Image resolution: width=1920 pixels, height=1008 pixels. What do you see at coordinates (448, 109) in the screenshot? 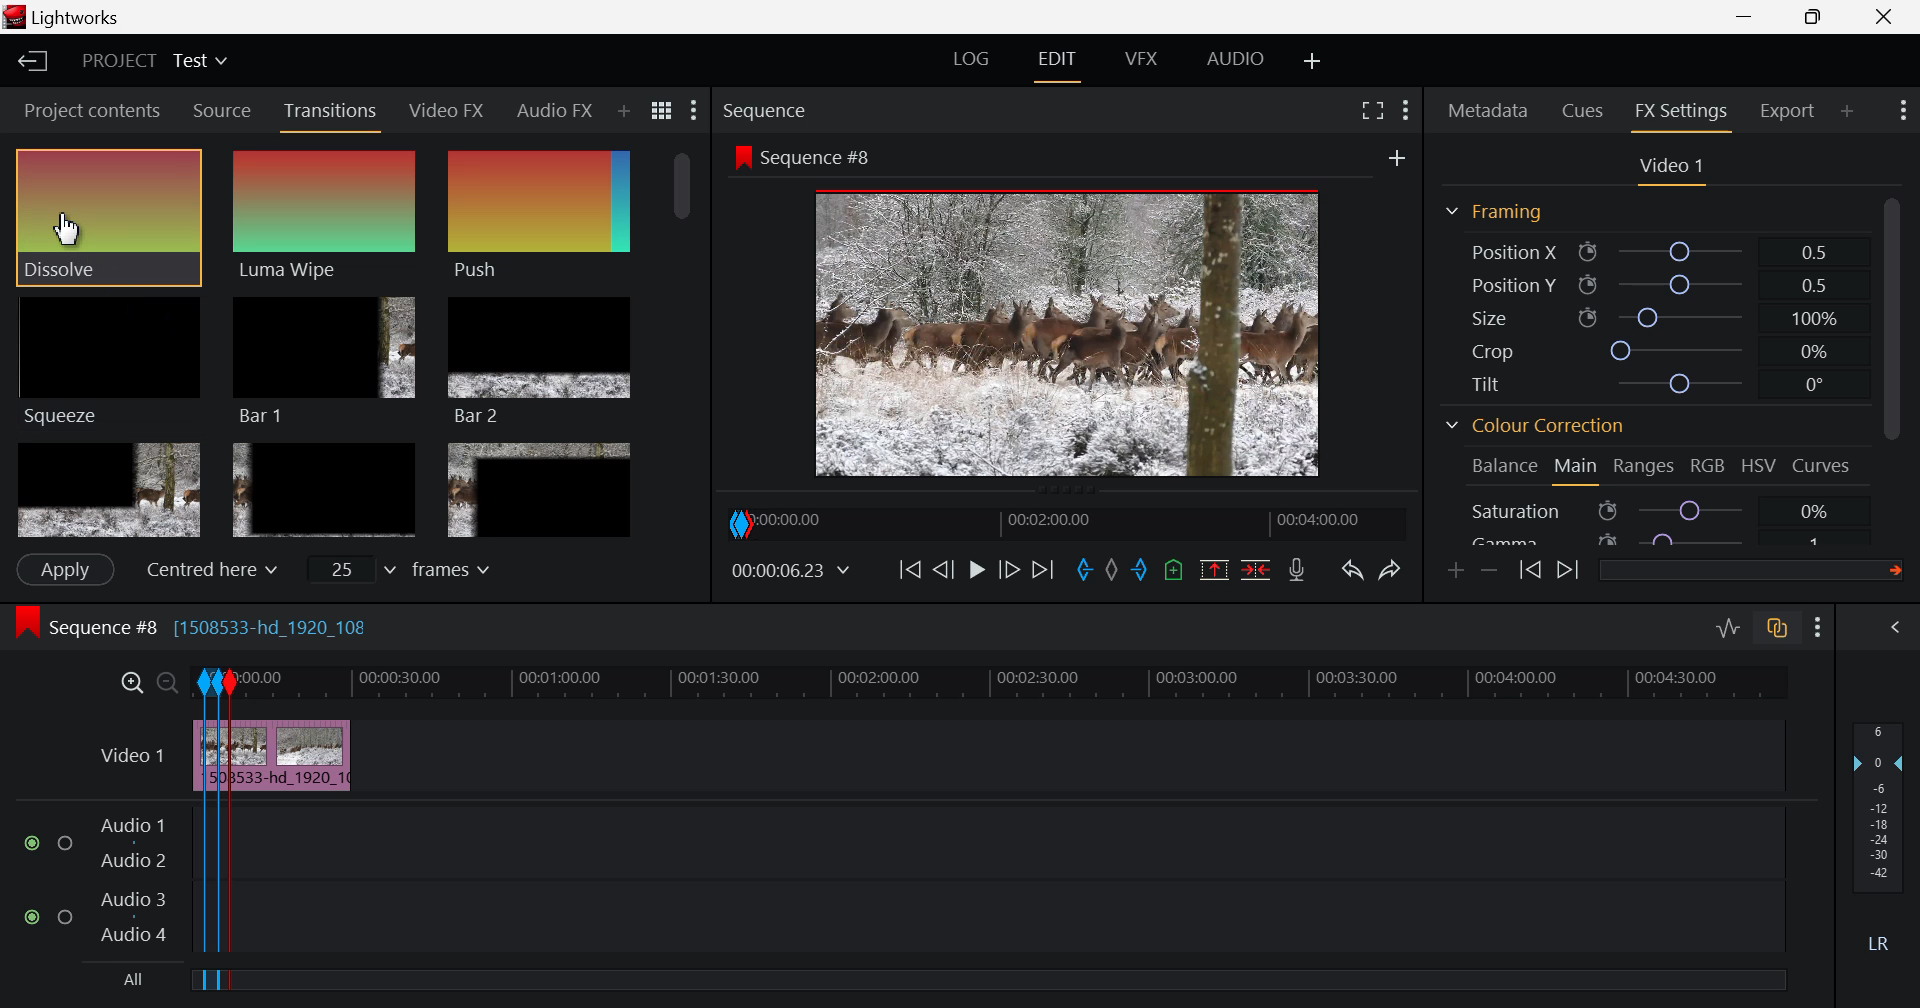
I see `Video FX` at bounding box center [448, 109].